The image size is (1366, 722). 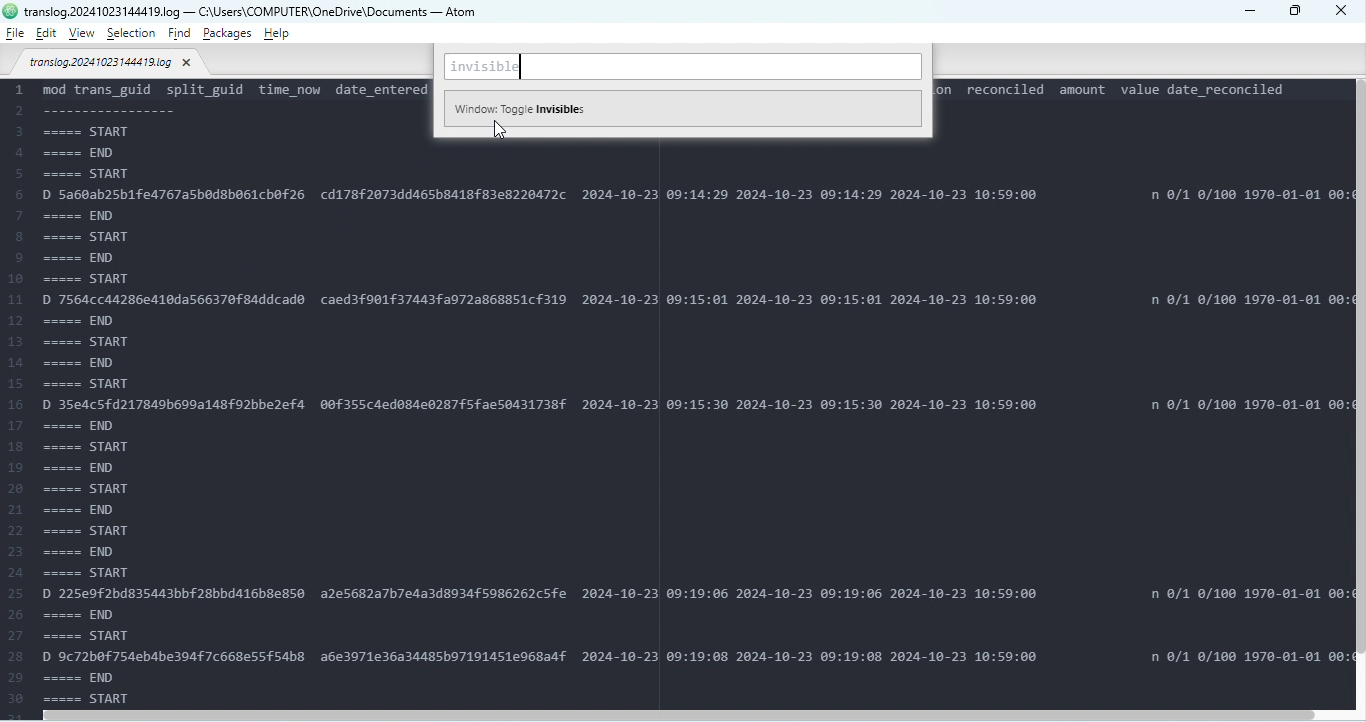 What do you see at coordinates (181, 35) in the screenshot?
I see `Find` at bounding box center [181, 35].